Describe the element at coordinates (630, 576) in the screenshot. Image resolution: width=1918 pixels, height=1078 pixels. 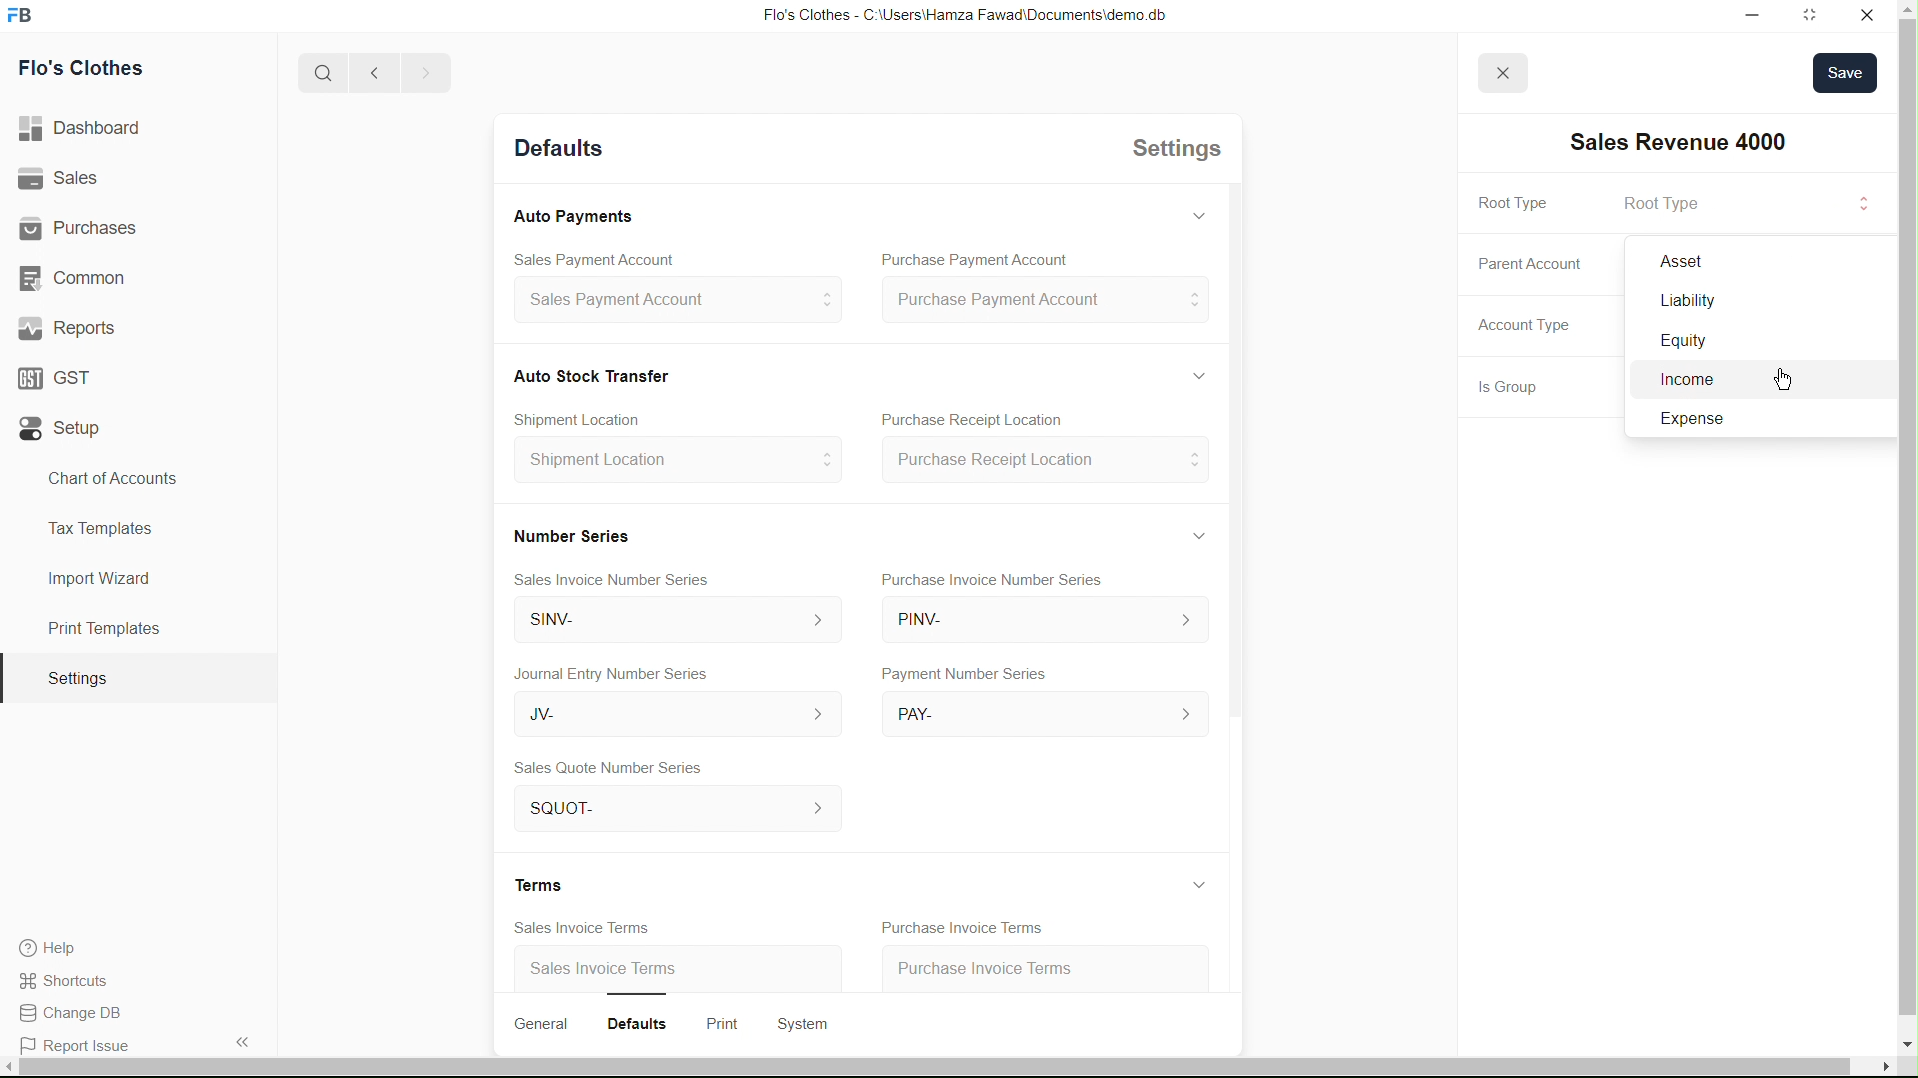
I see `Sales Invoice Number Series` at that location.